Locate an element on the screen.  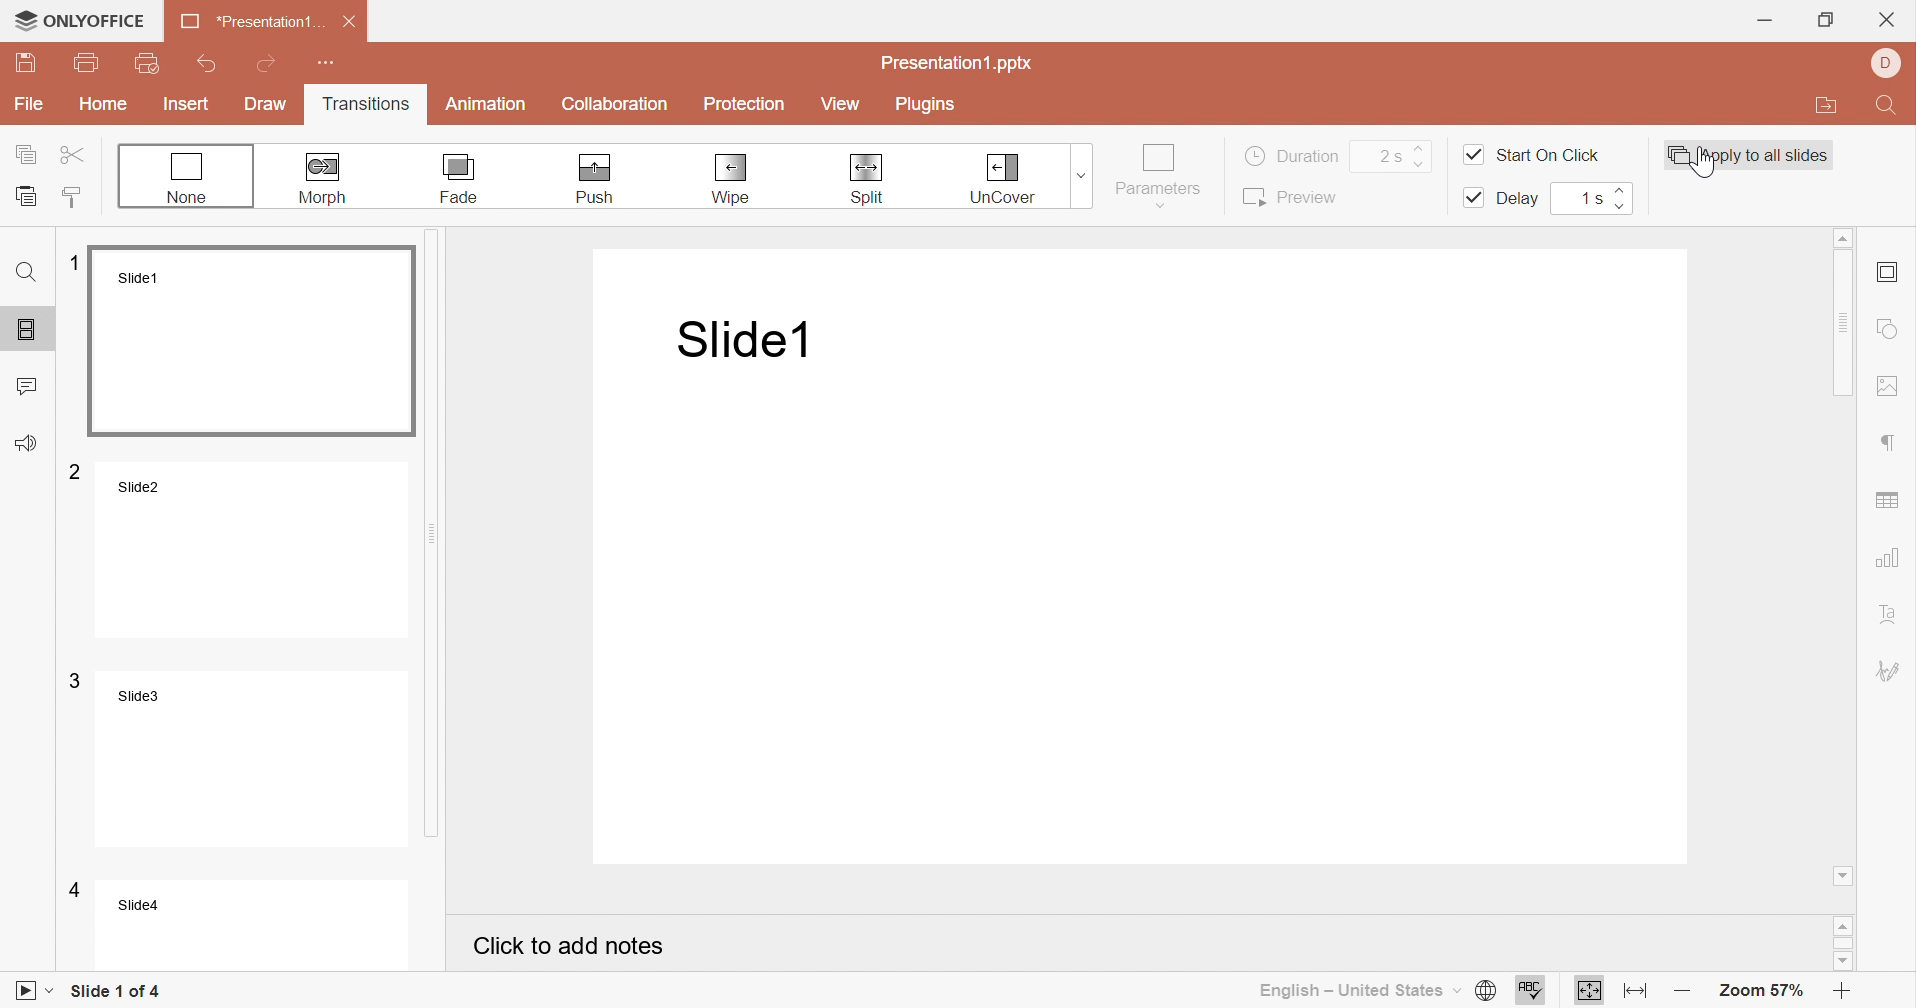
Comments is located at coordinates (30, 382).